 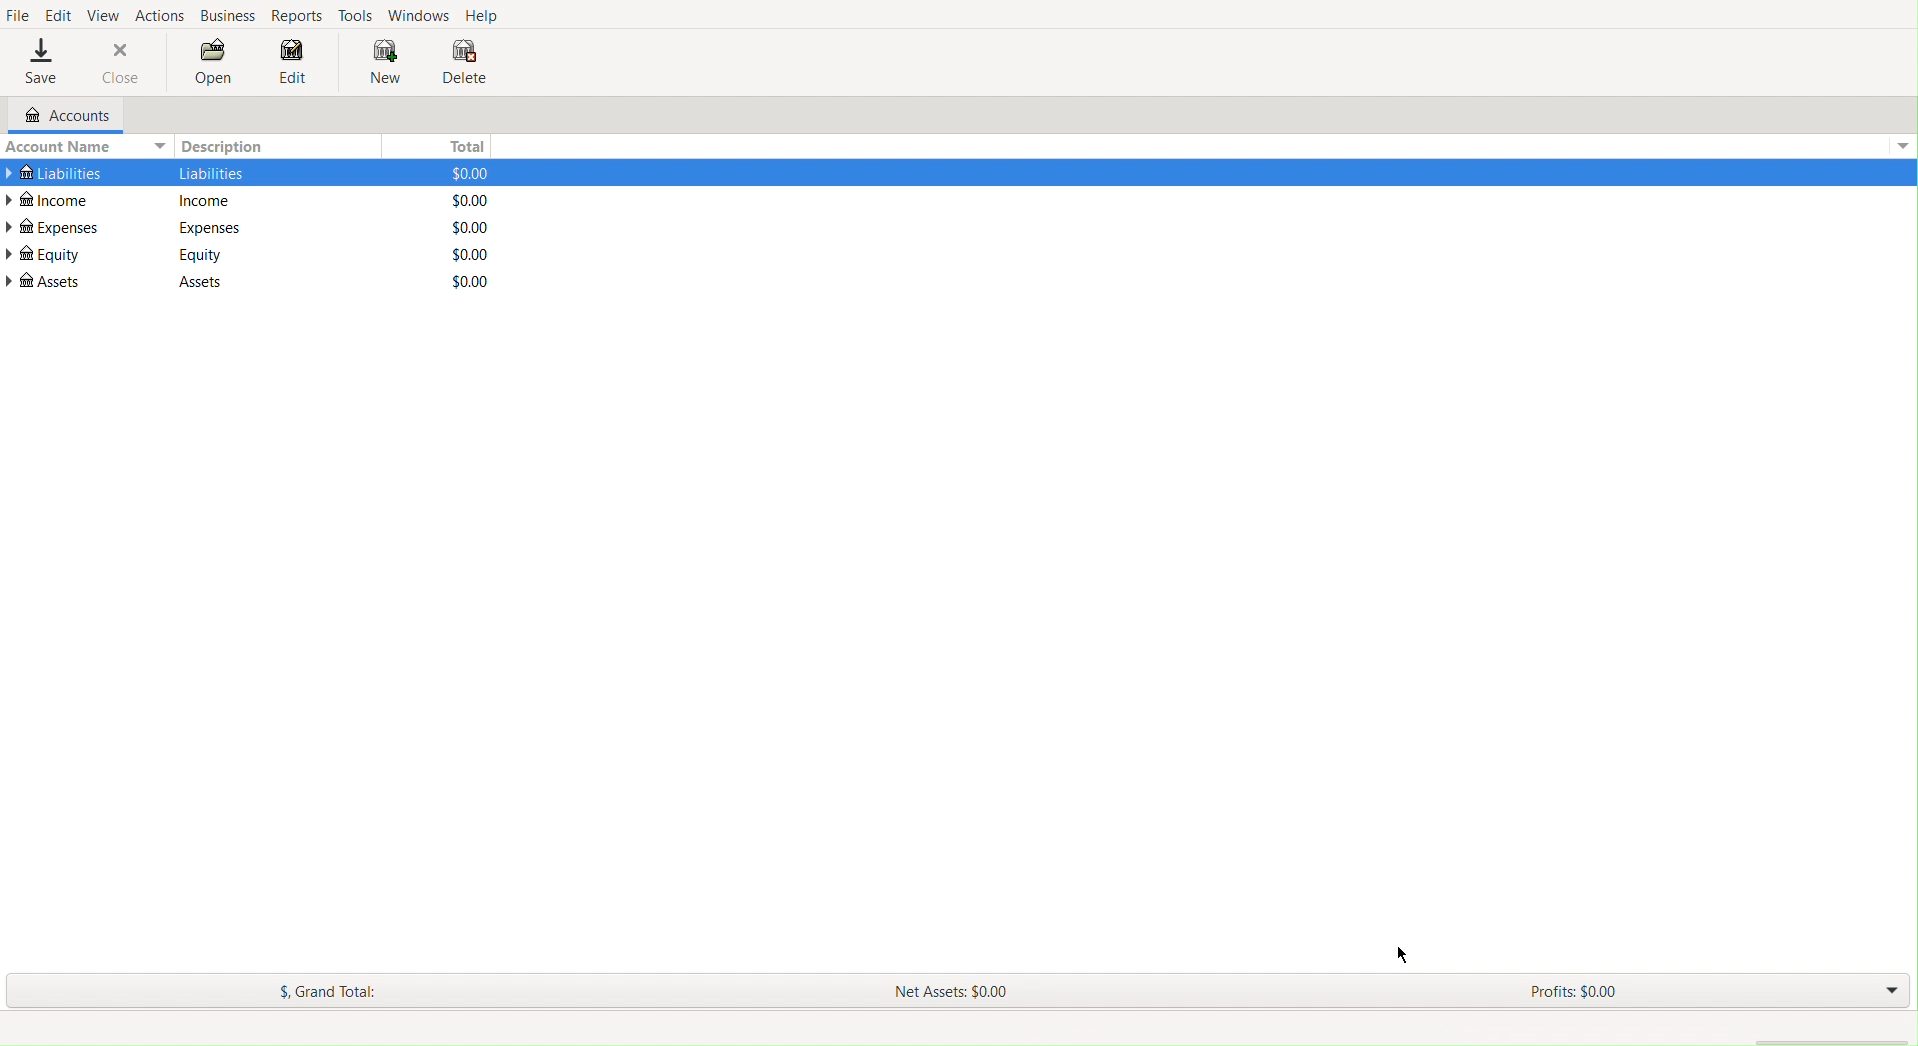 What do you see at coordinates (84, 146) in the screenshot?
I see `Account Name` at bounding box center [84, 146].